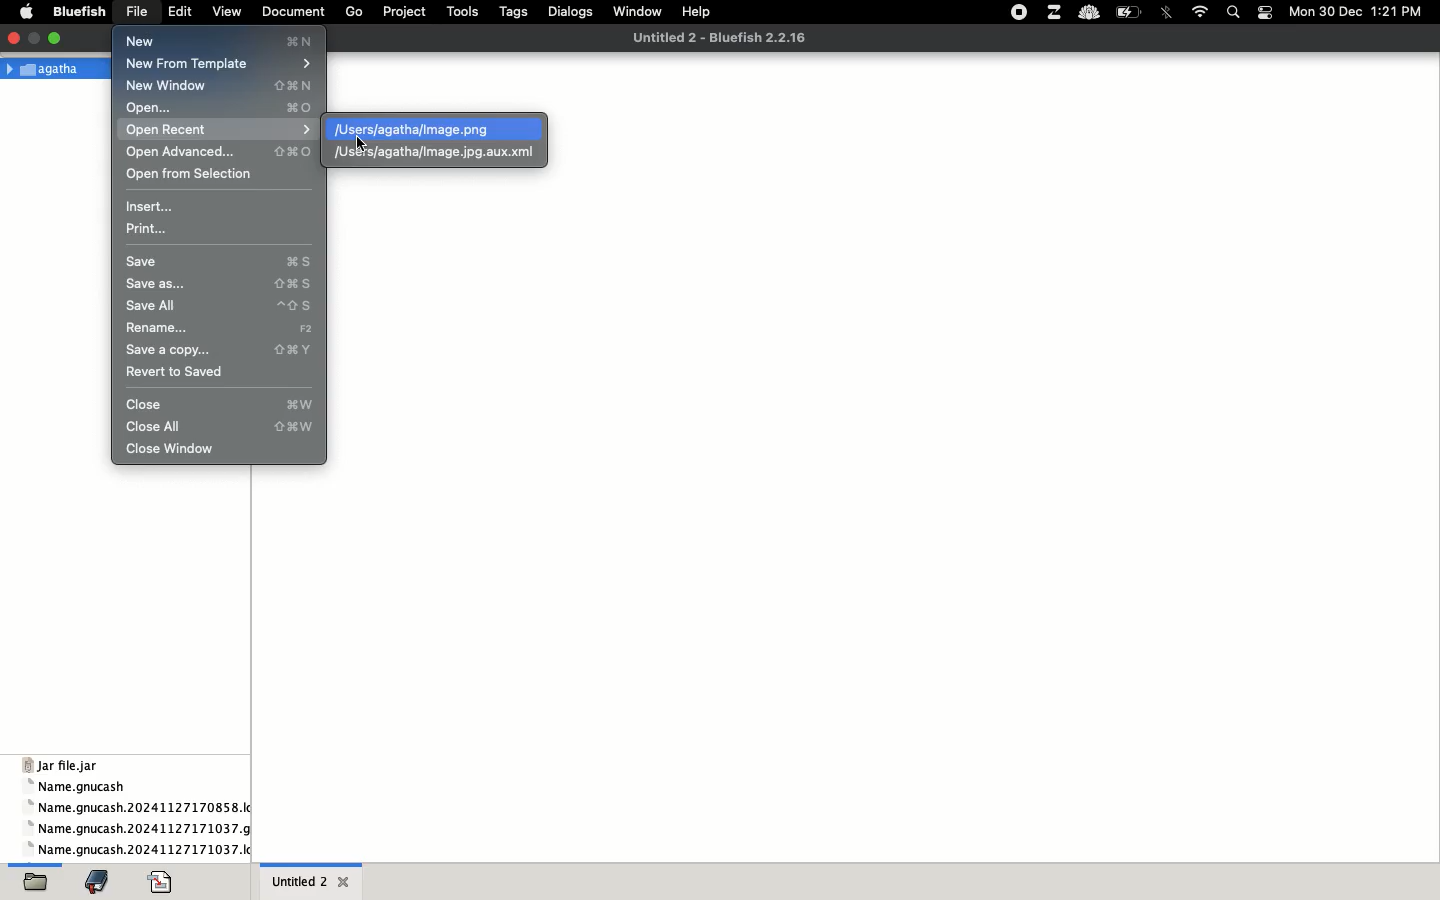 This screenshot has height=900, width=1440. What do you see at coordinates (220, 285) in the screenshot?
I see `save as` at bounding box center [220, 285].